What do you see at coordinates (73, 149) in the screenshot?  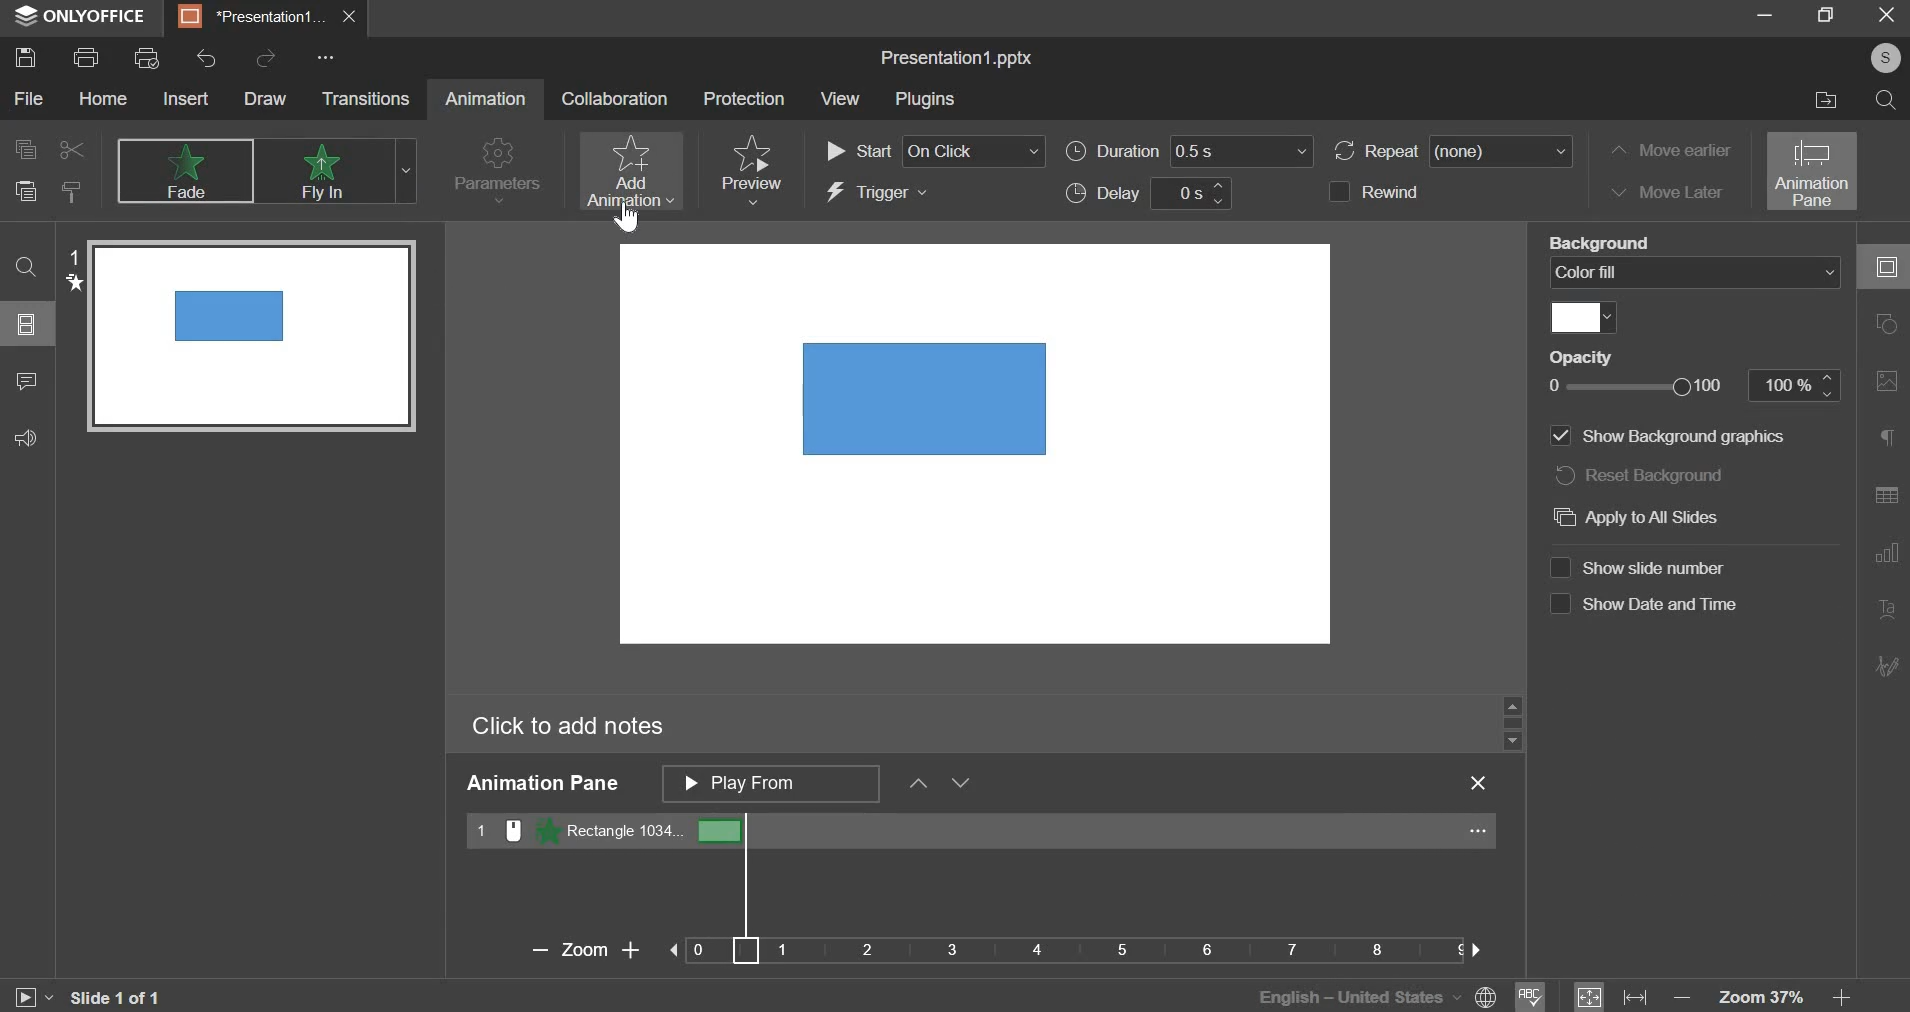 I see `cut` at bounding box center [73, 149].